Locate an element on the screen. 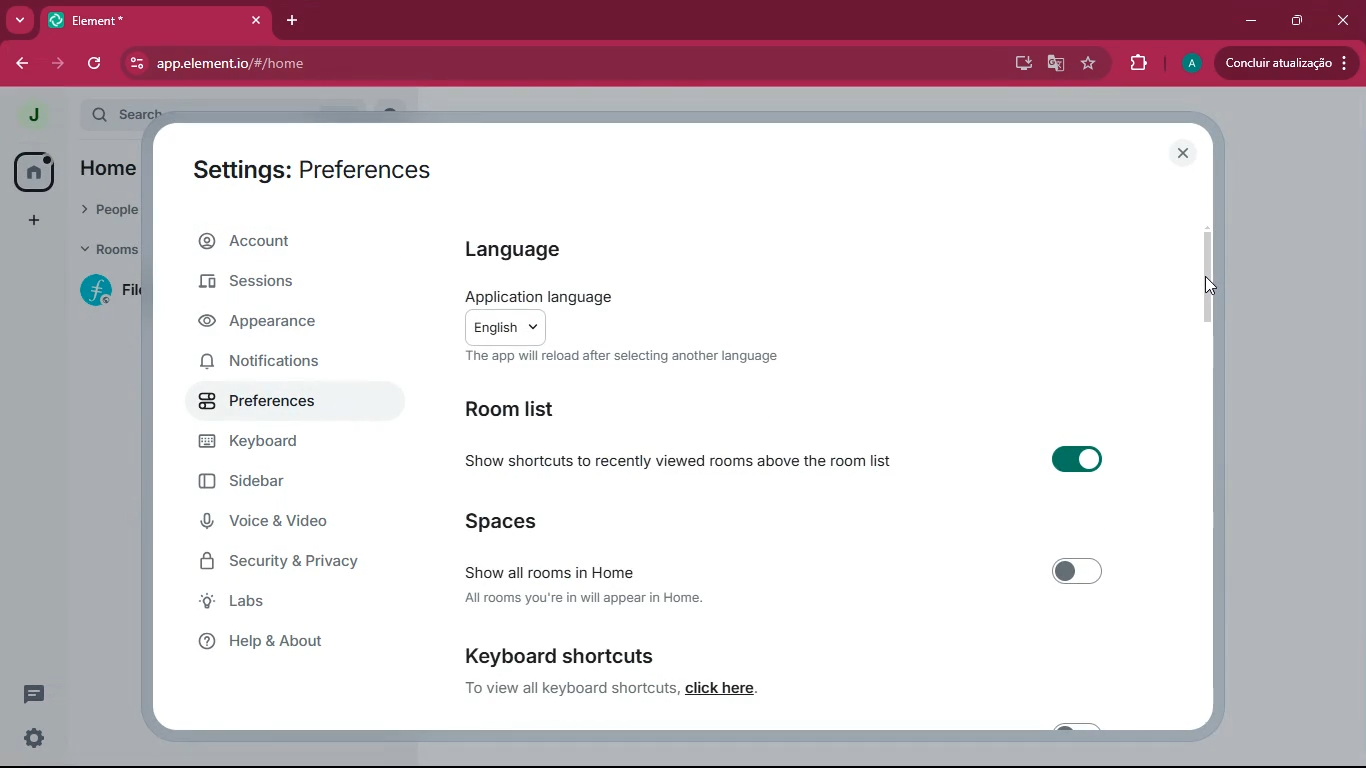  add is located at coordinates (30, 223).